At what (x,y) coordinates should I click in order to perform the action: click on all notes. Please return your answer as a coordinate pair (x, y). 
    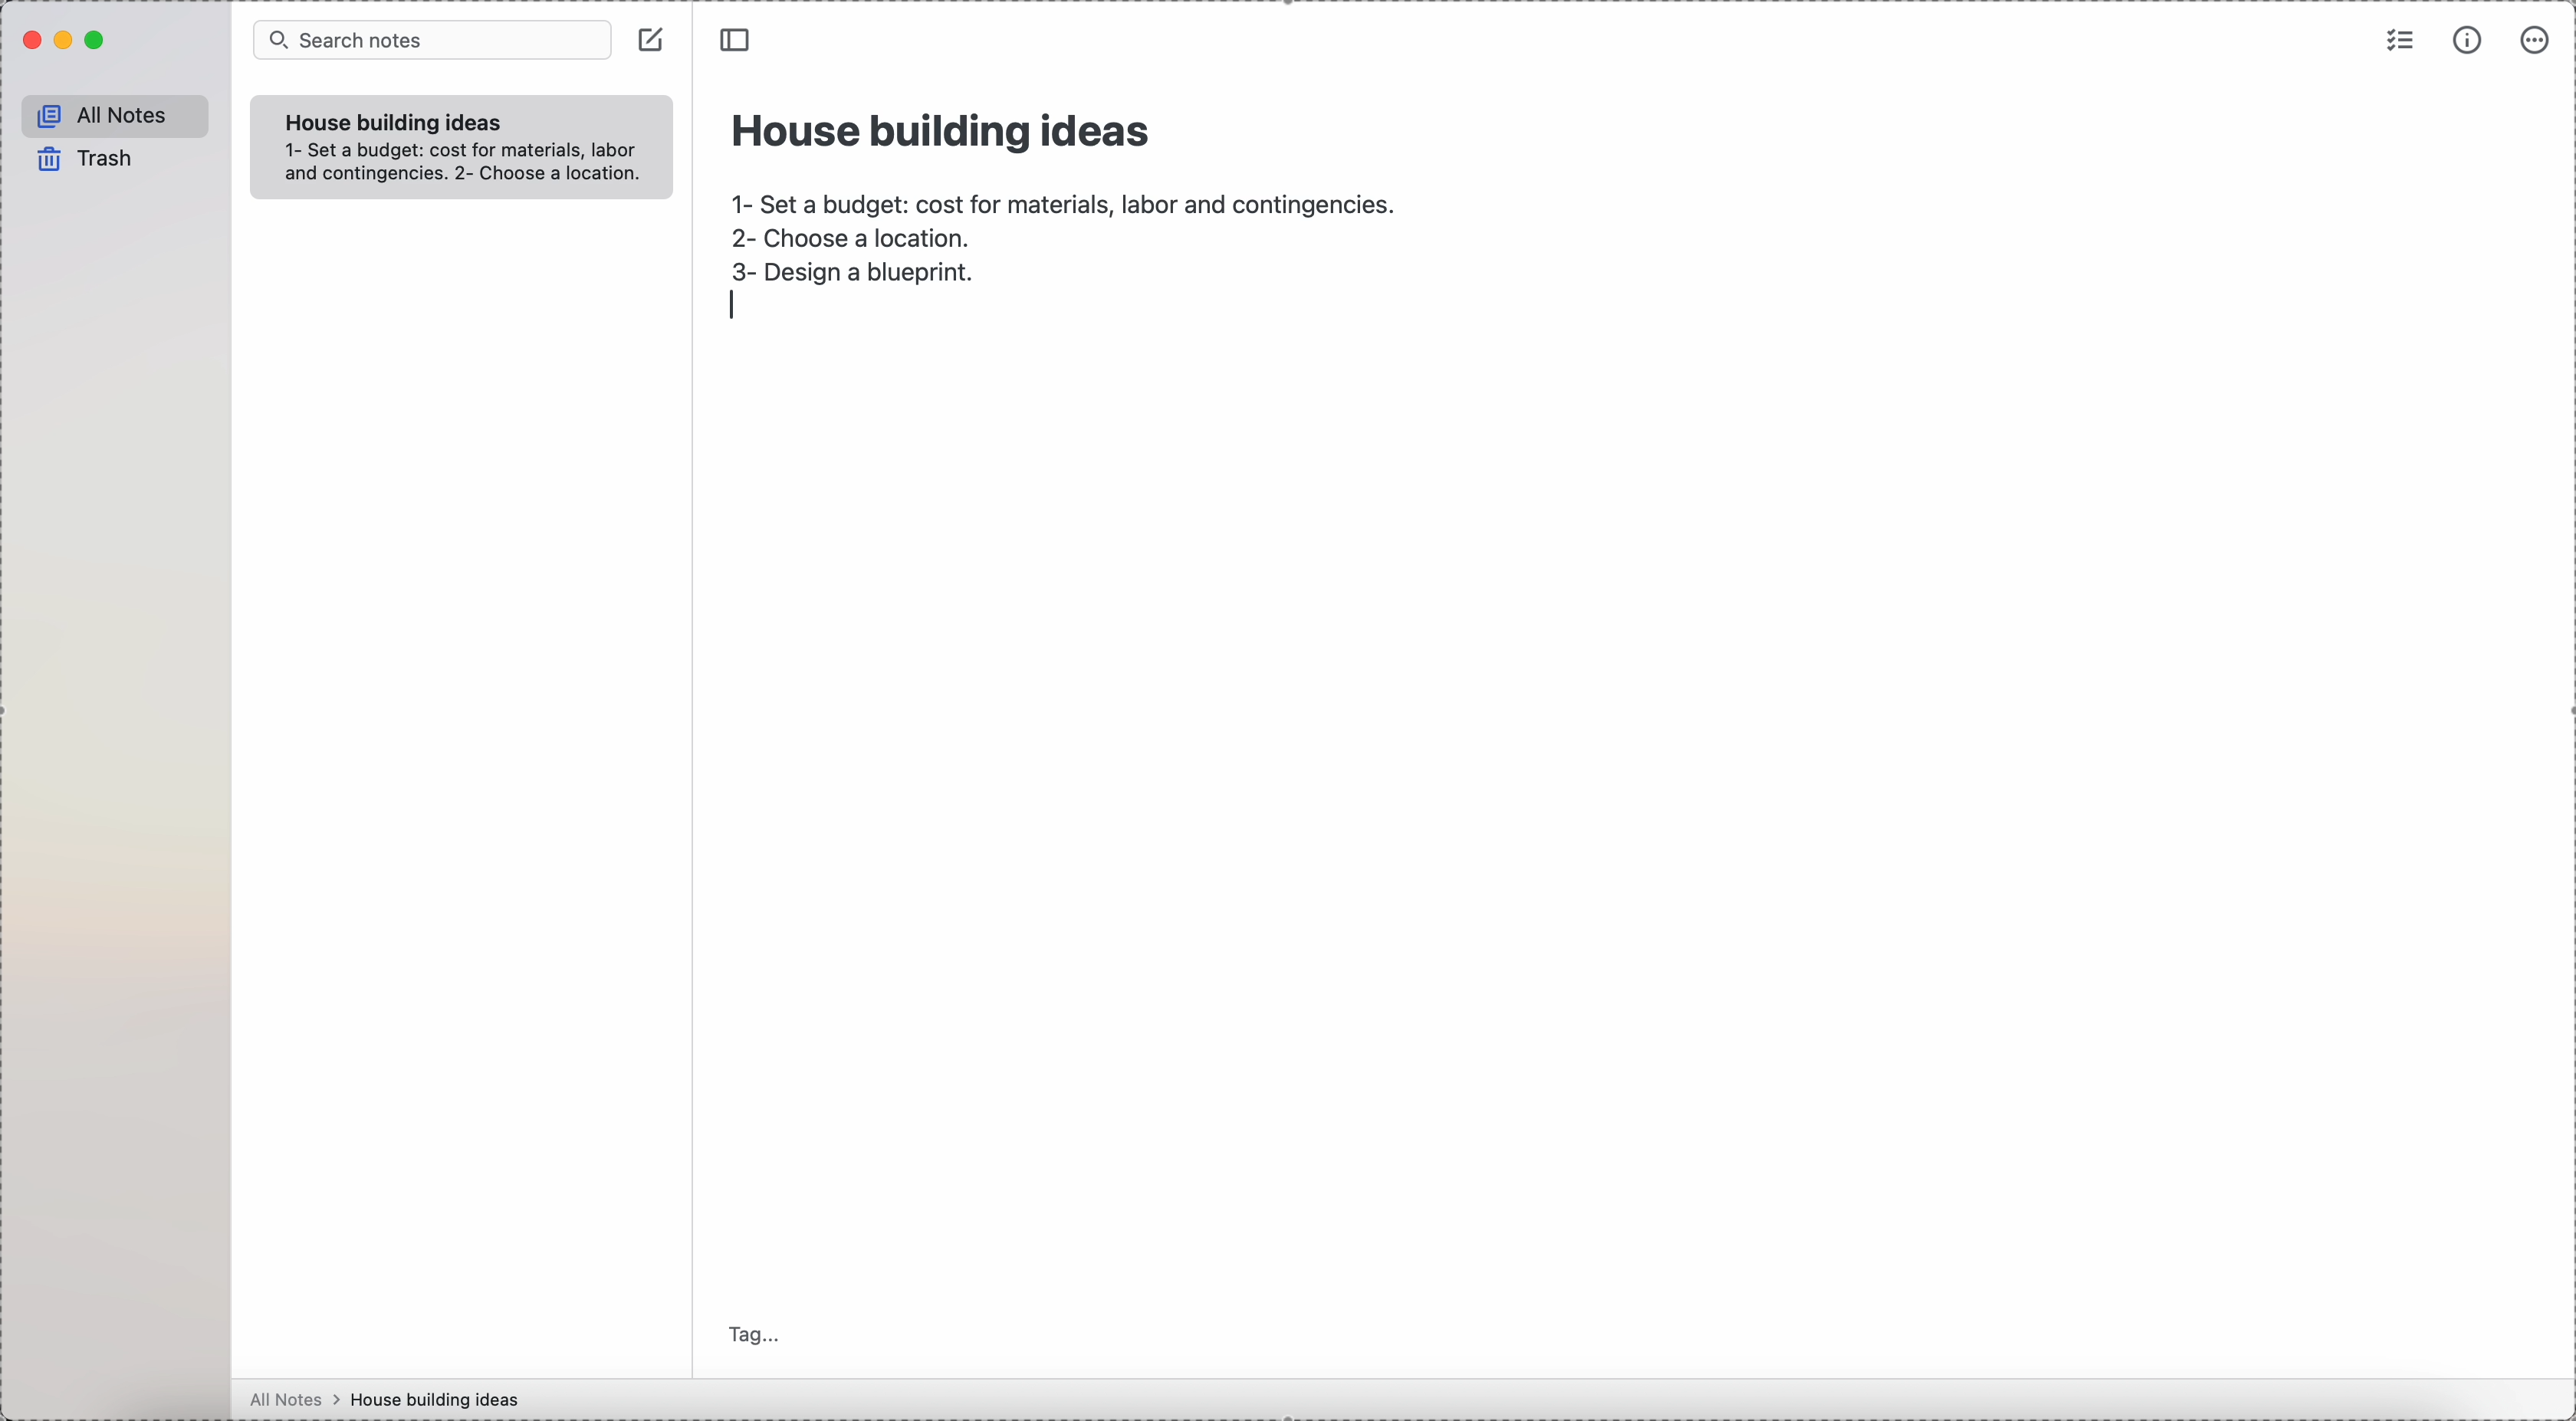
    Looking at the image, I should click on (116, 116).